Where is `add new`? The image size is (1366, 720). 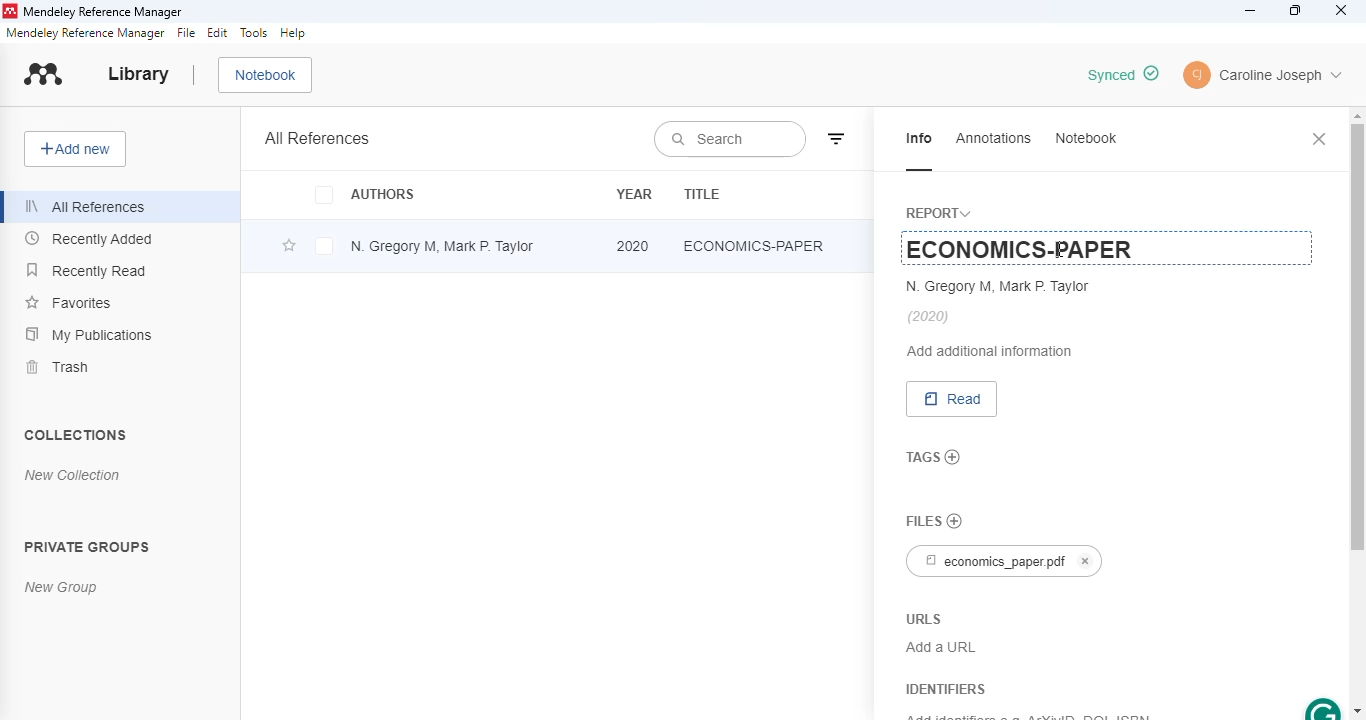
add new is located at coordinates (74, 148).